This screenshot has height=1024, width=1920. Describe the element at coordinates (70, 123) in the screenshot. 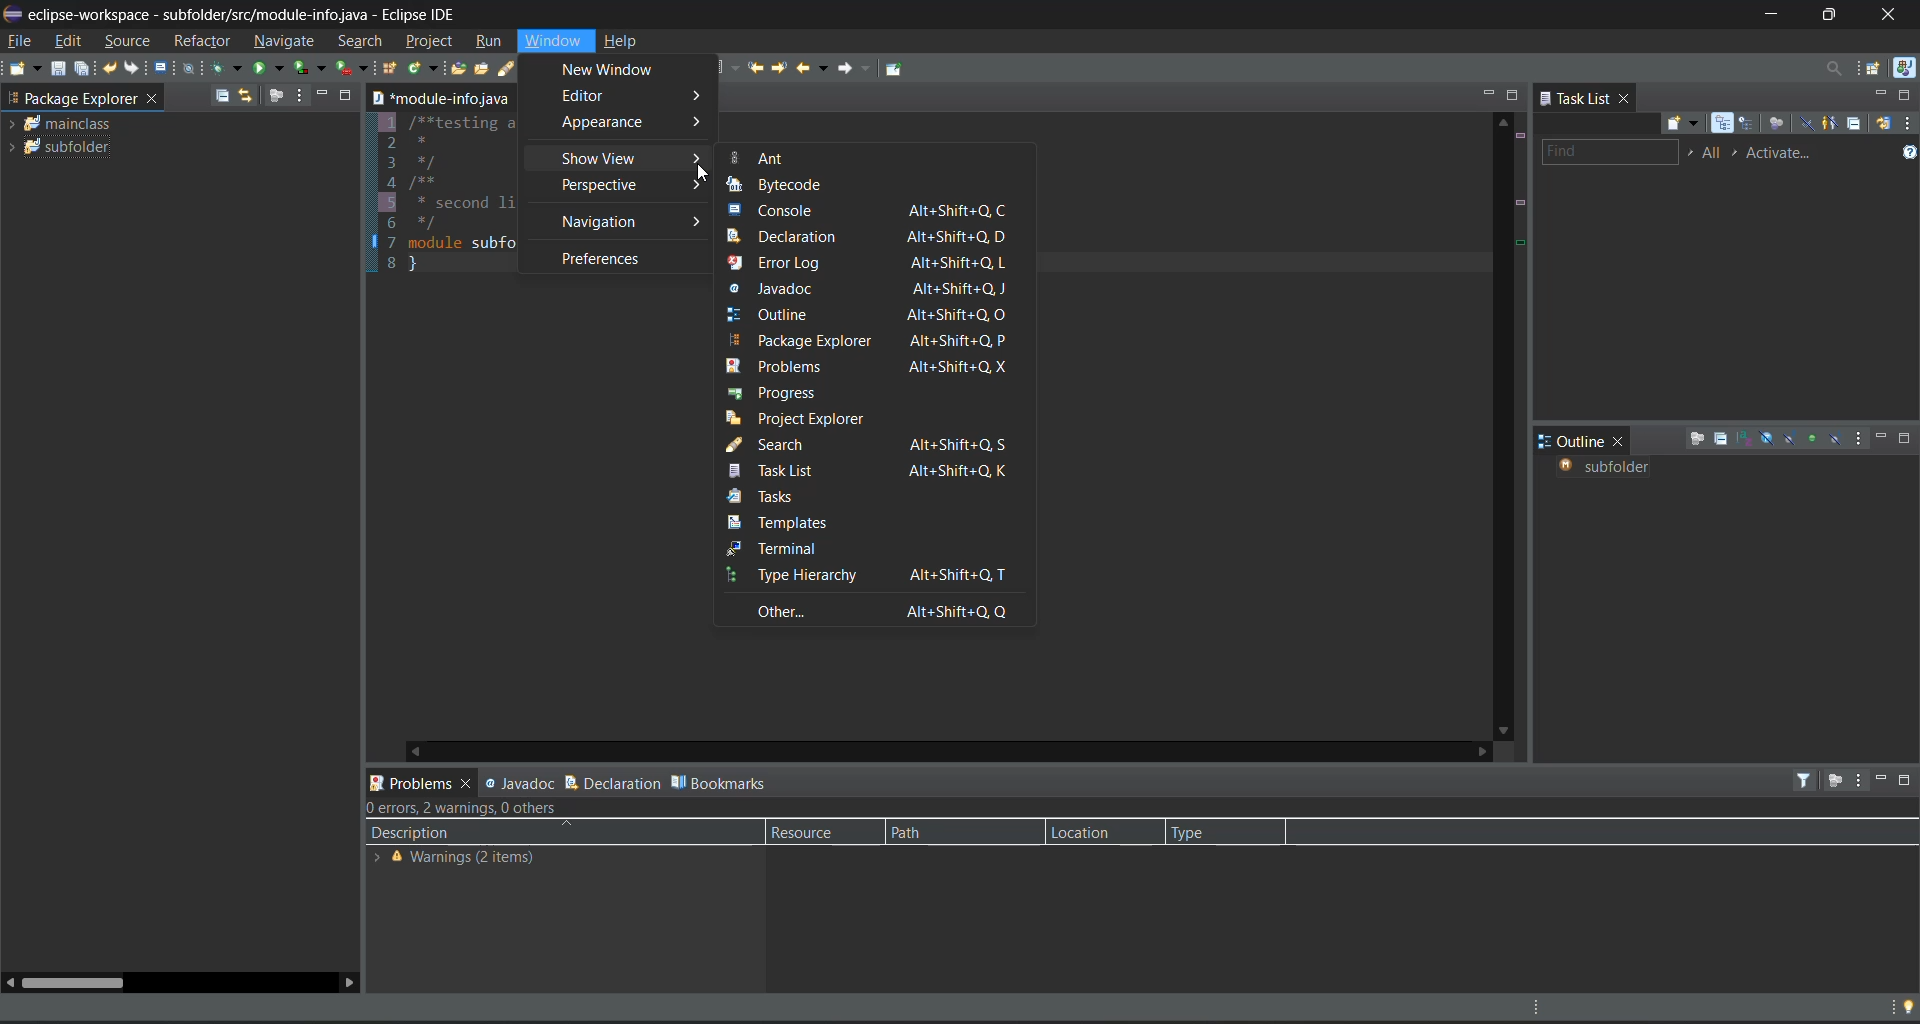

I see `mainclass` at that location.